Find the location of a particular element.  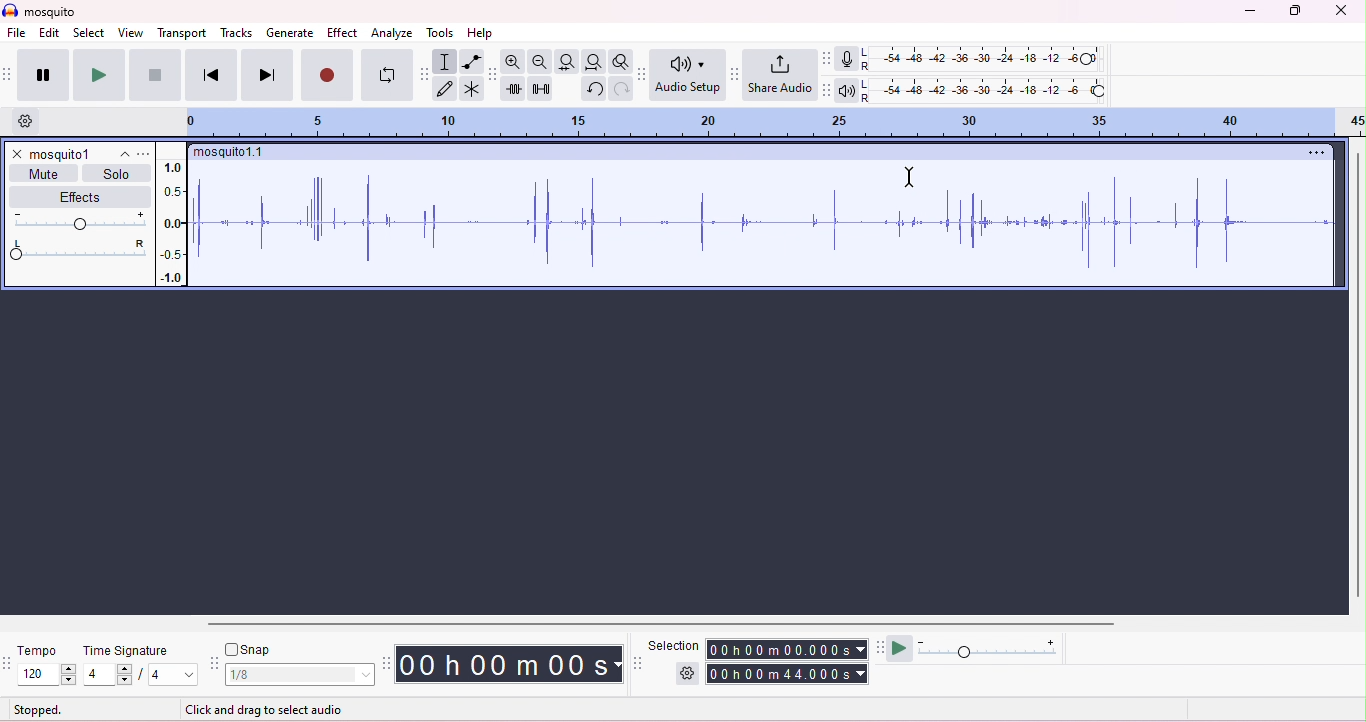

close is located at coordinates (16, 154).